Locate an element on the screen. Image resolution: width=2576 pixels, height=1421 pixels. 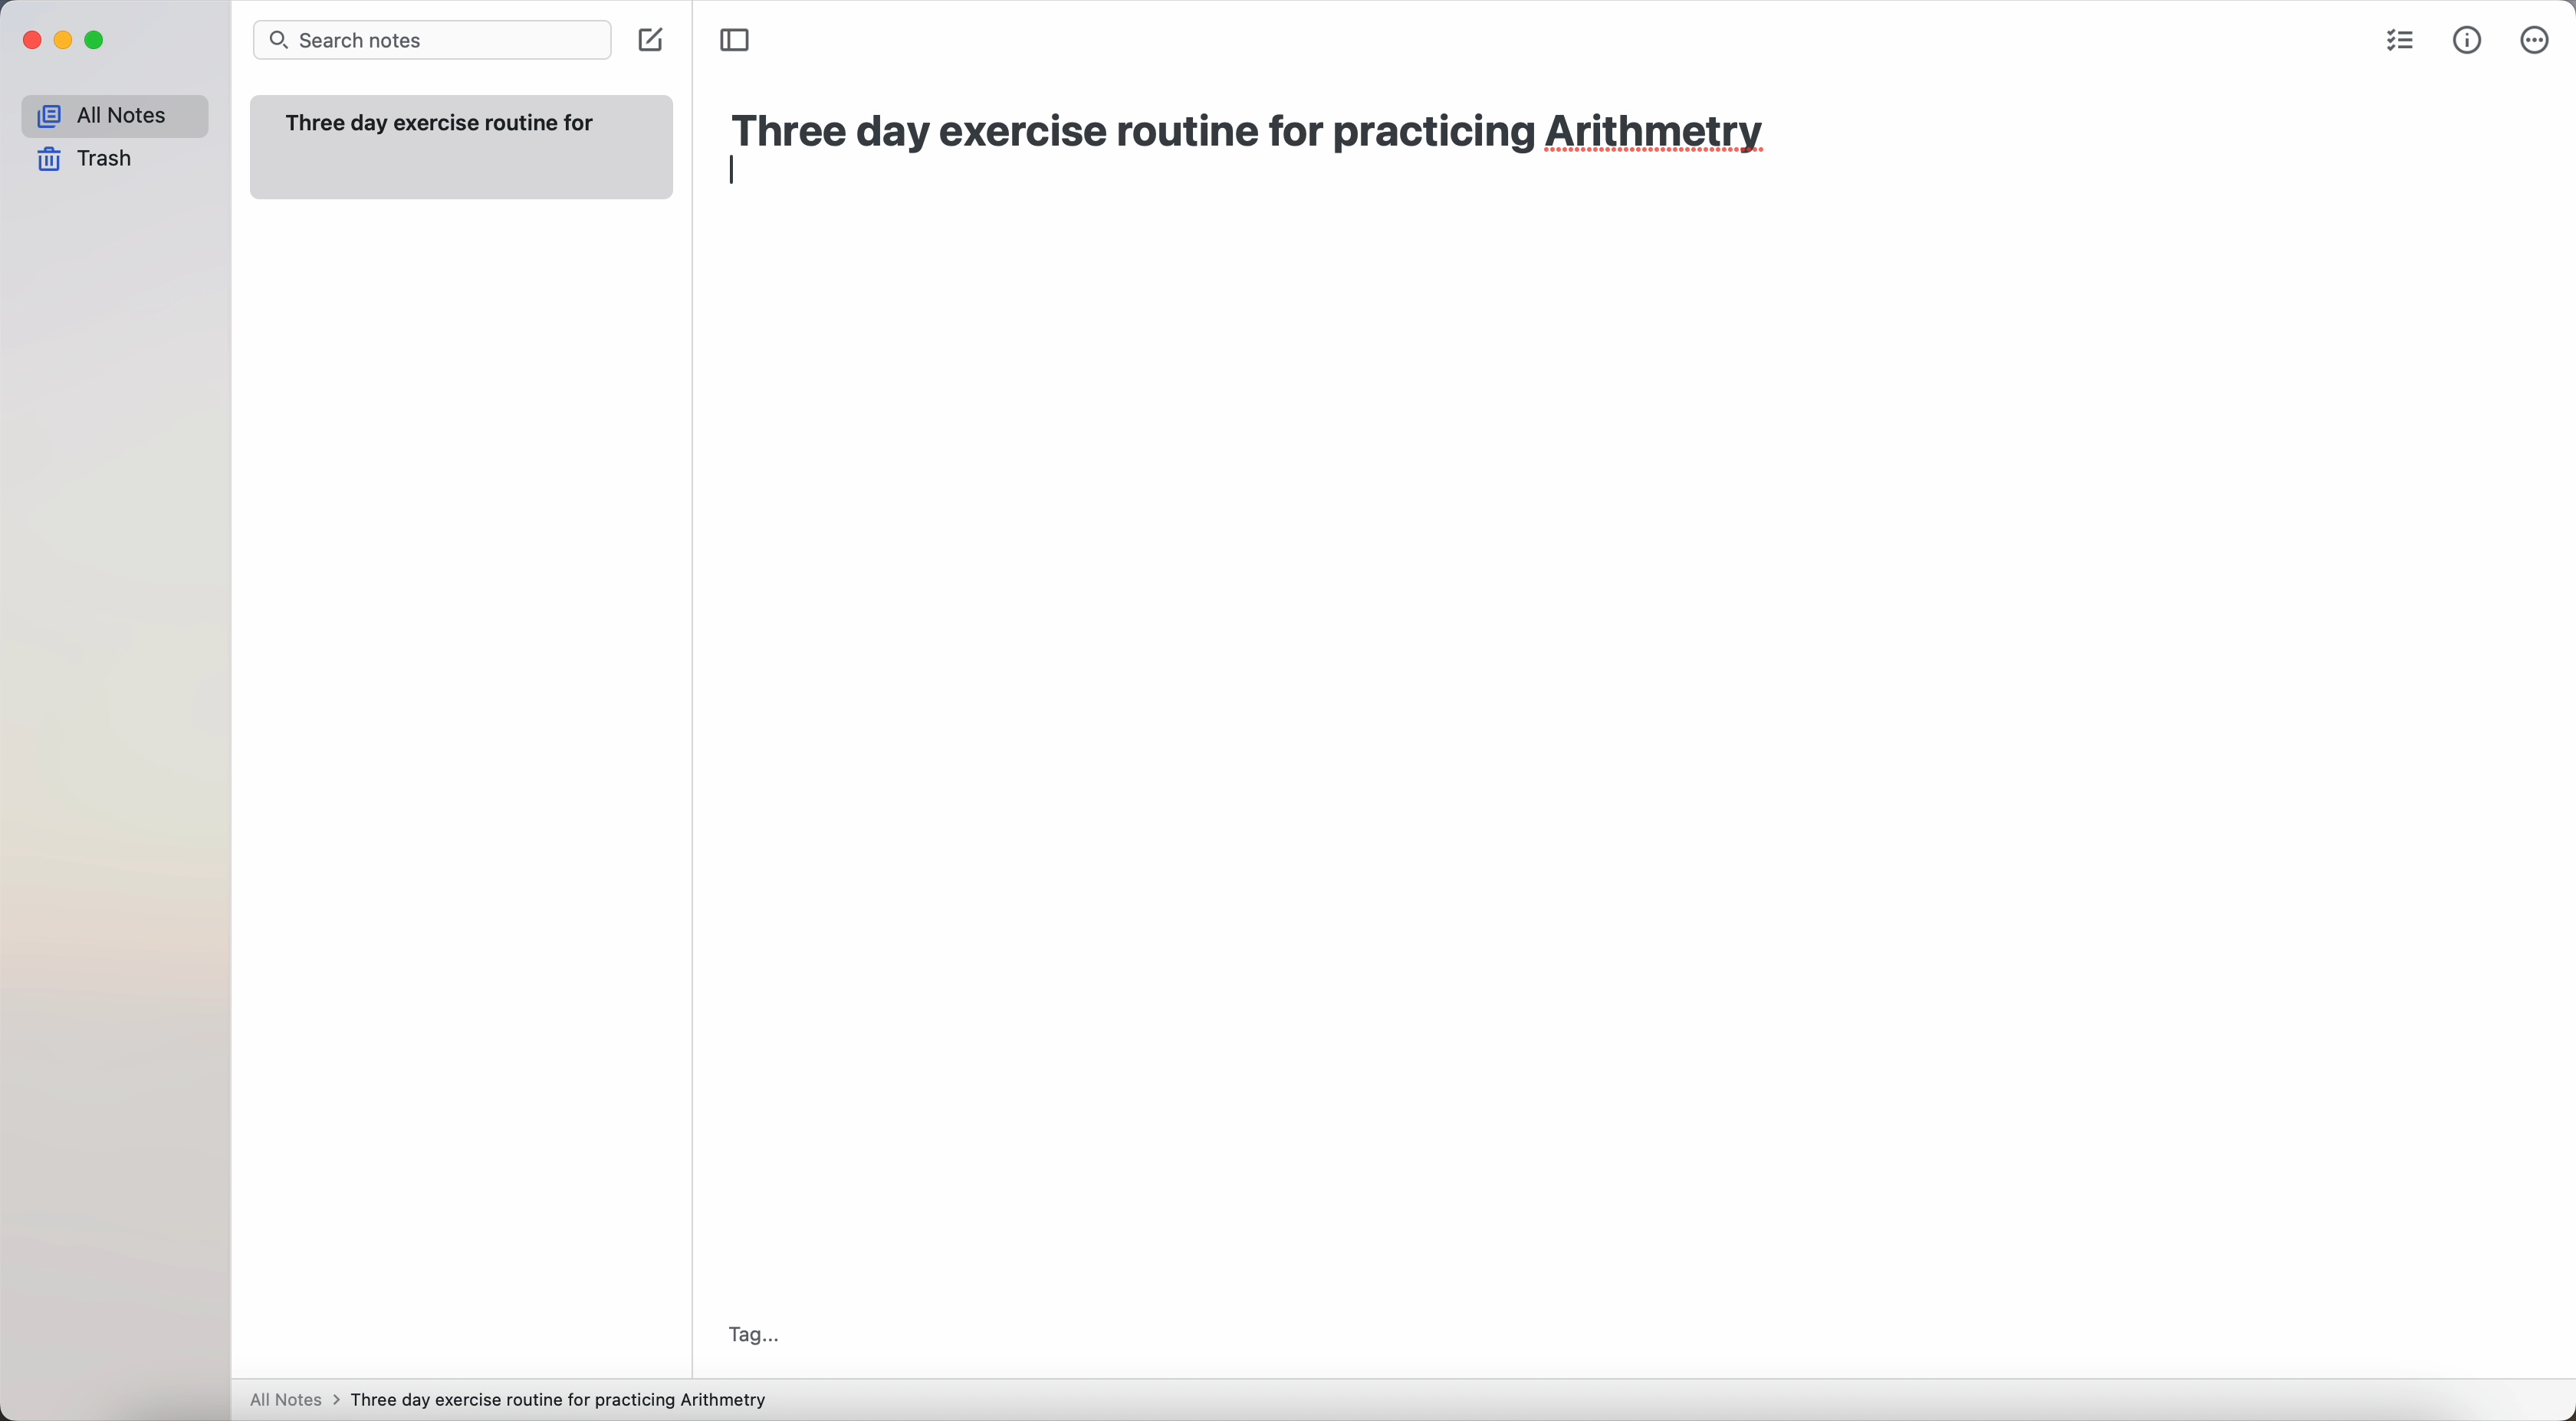
Three day exercise routine for practicing Arithmetry is located at coordinates (565, 1400).